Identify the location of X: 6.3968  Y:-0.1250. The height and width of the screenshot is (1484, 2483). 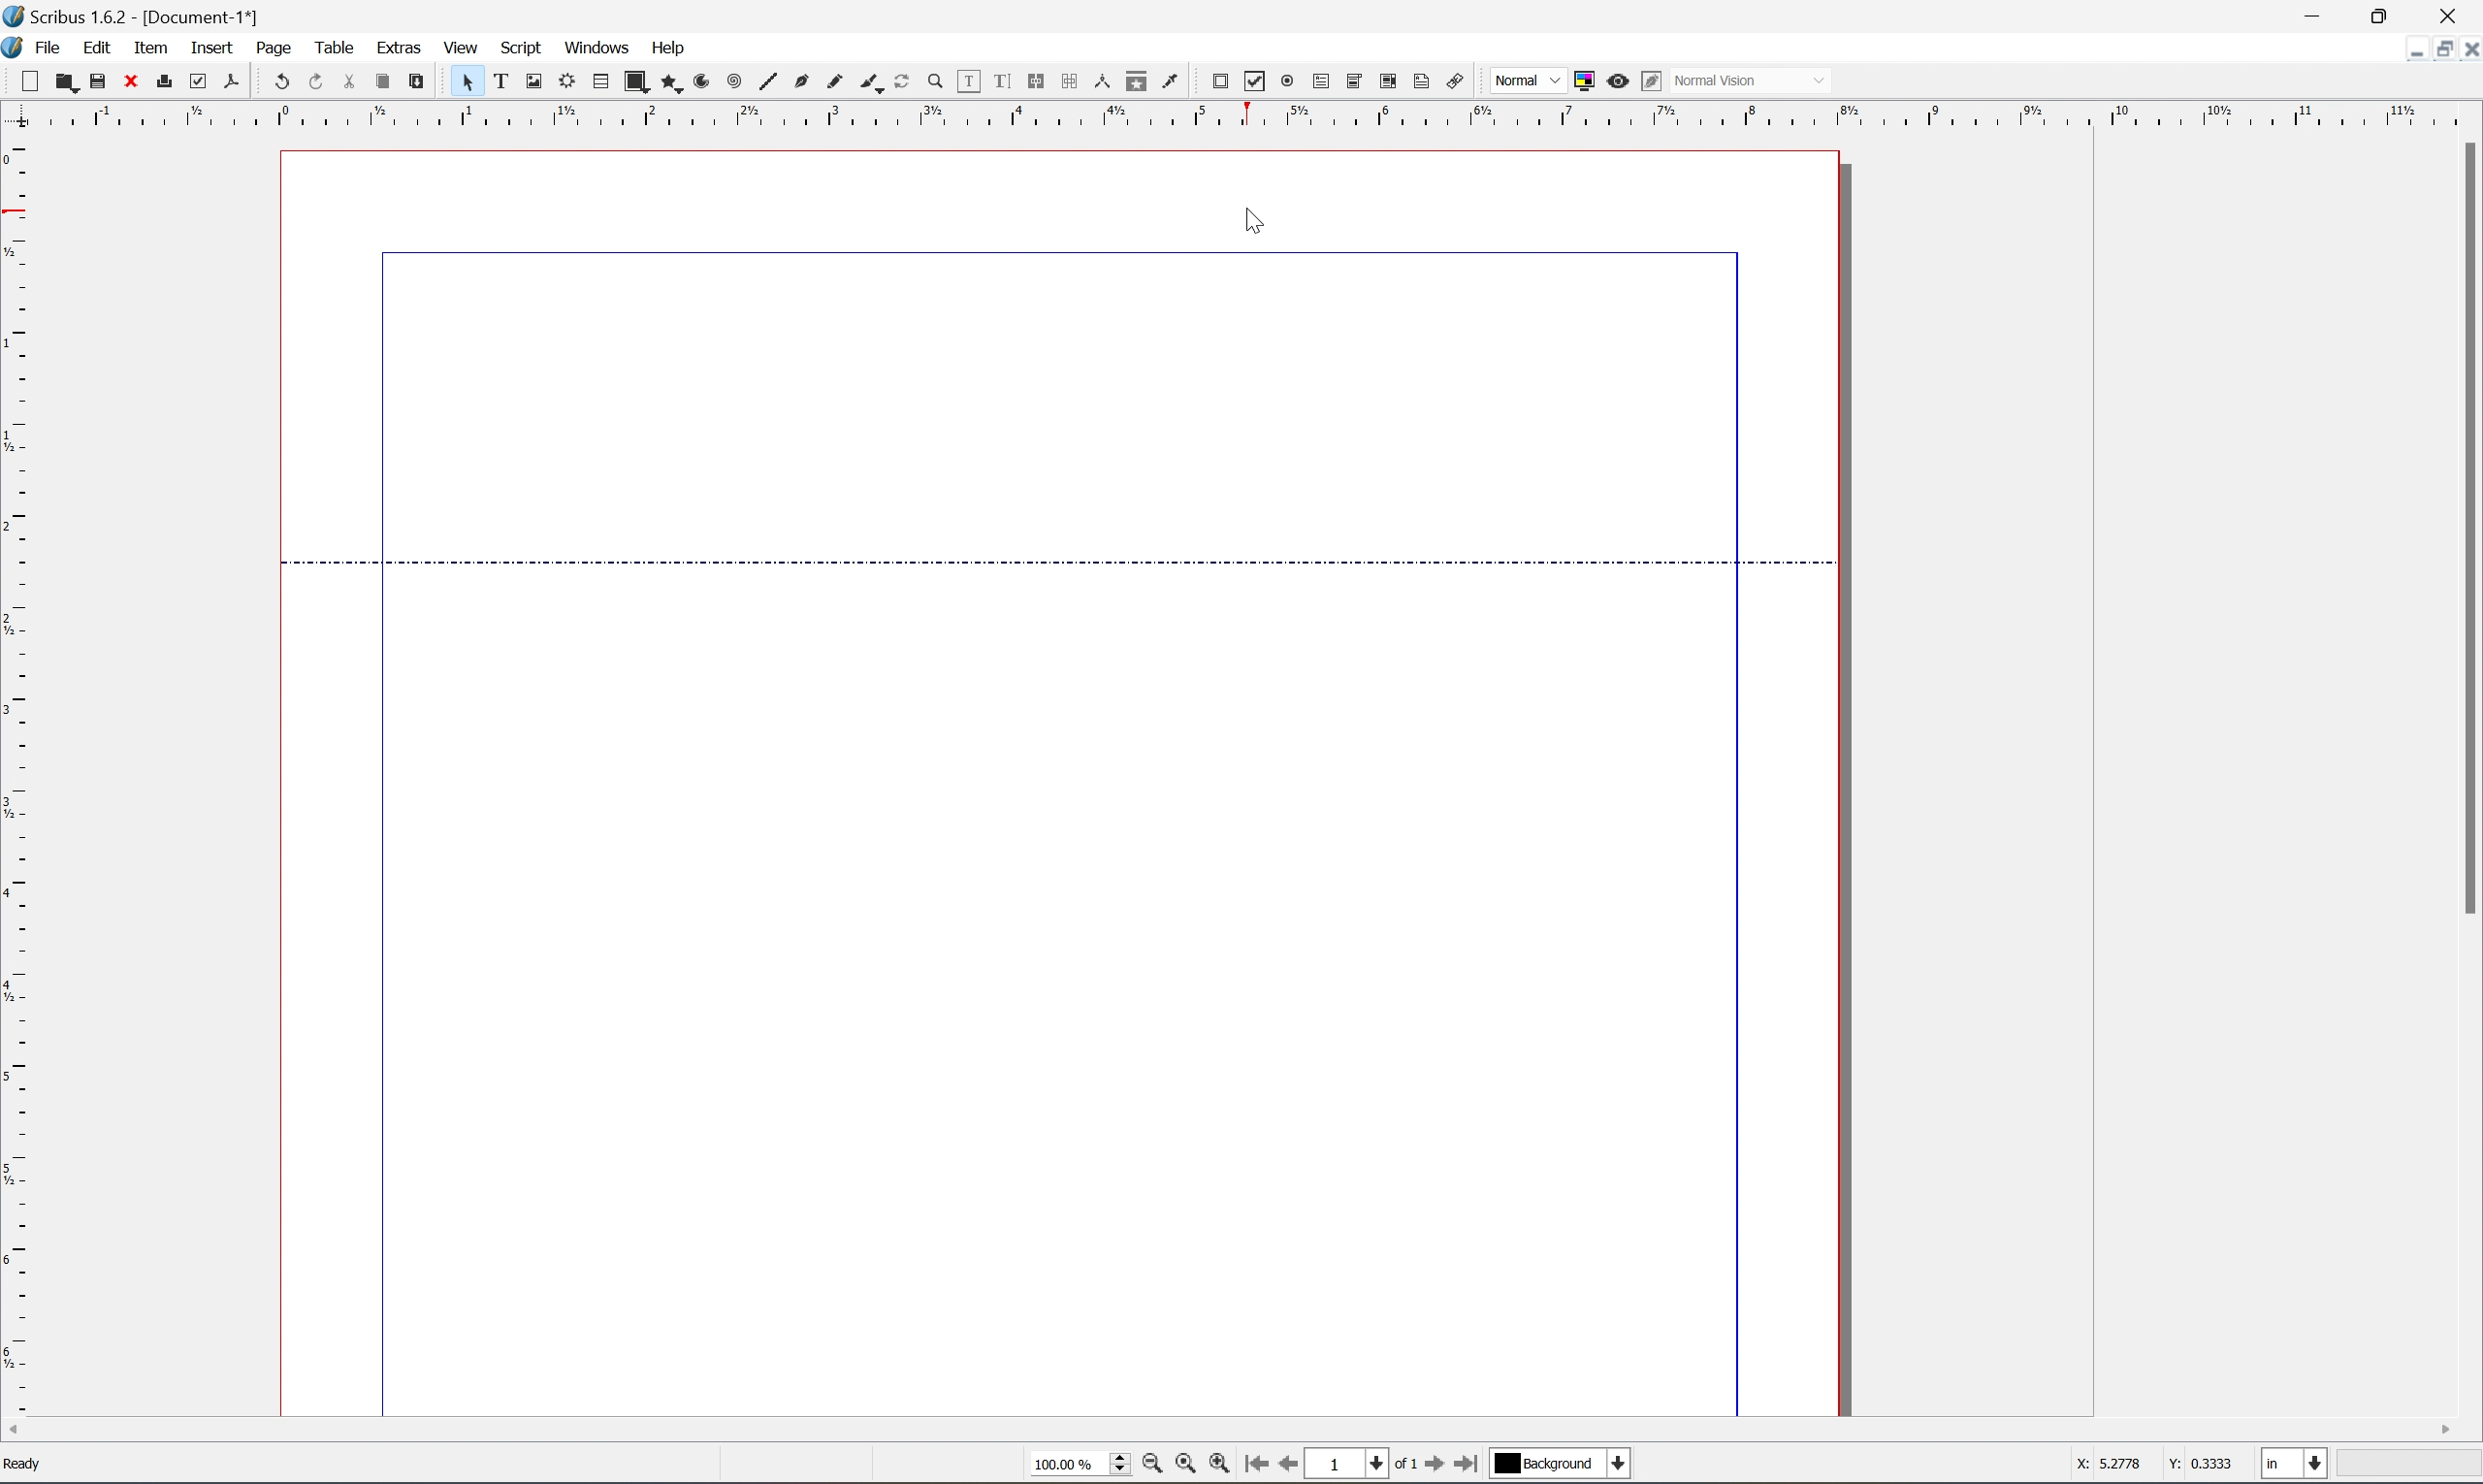
(2150, 1462).